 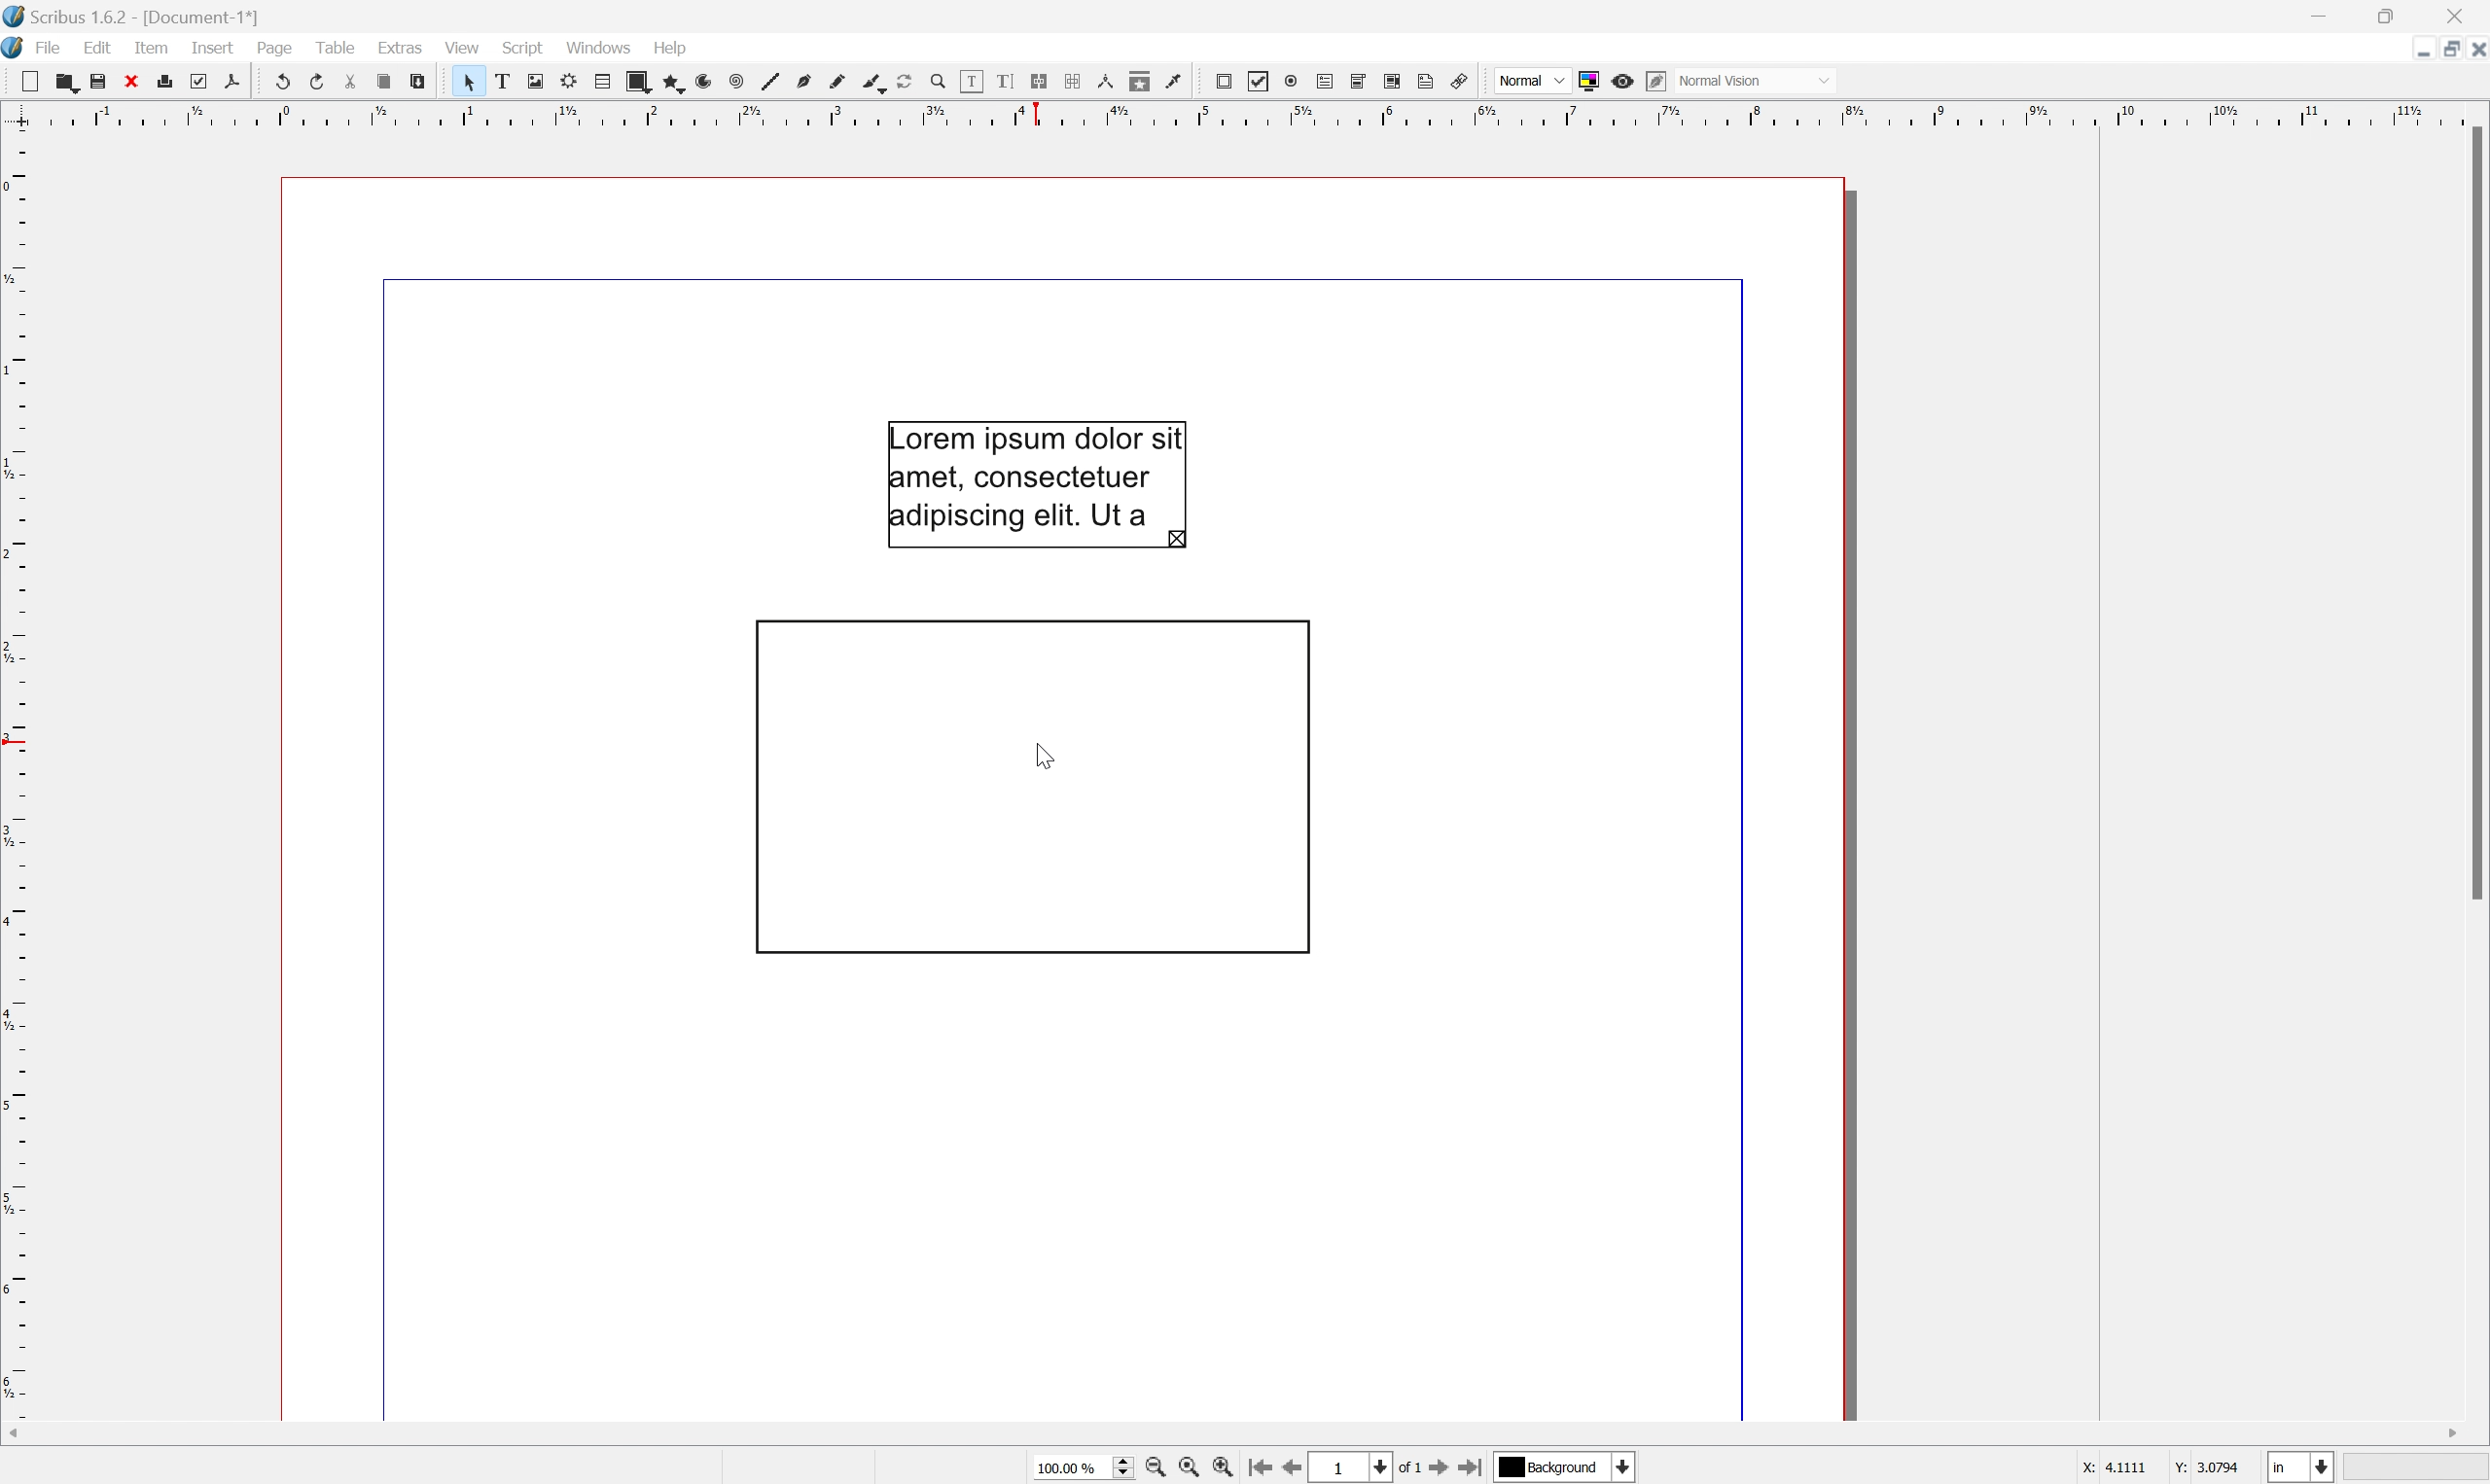 What do you see at coordinates (1405, 1469) in the screenshot?
I see `of 1` at bounding box center [1405, 1469].